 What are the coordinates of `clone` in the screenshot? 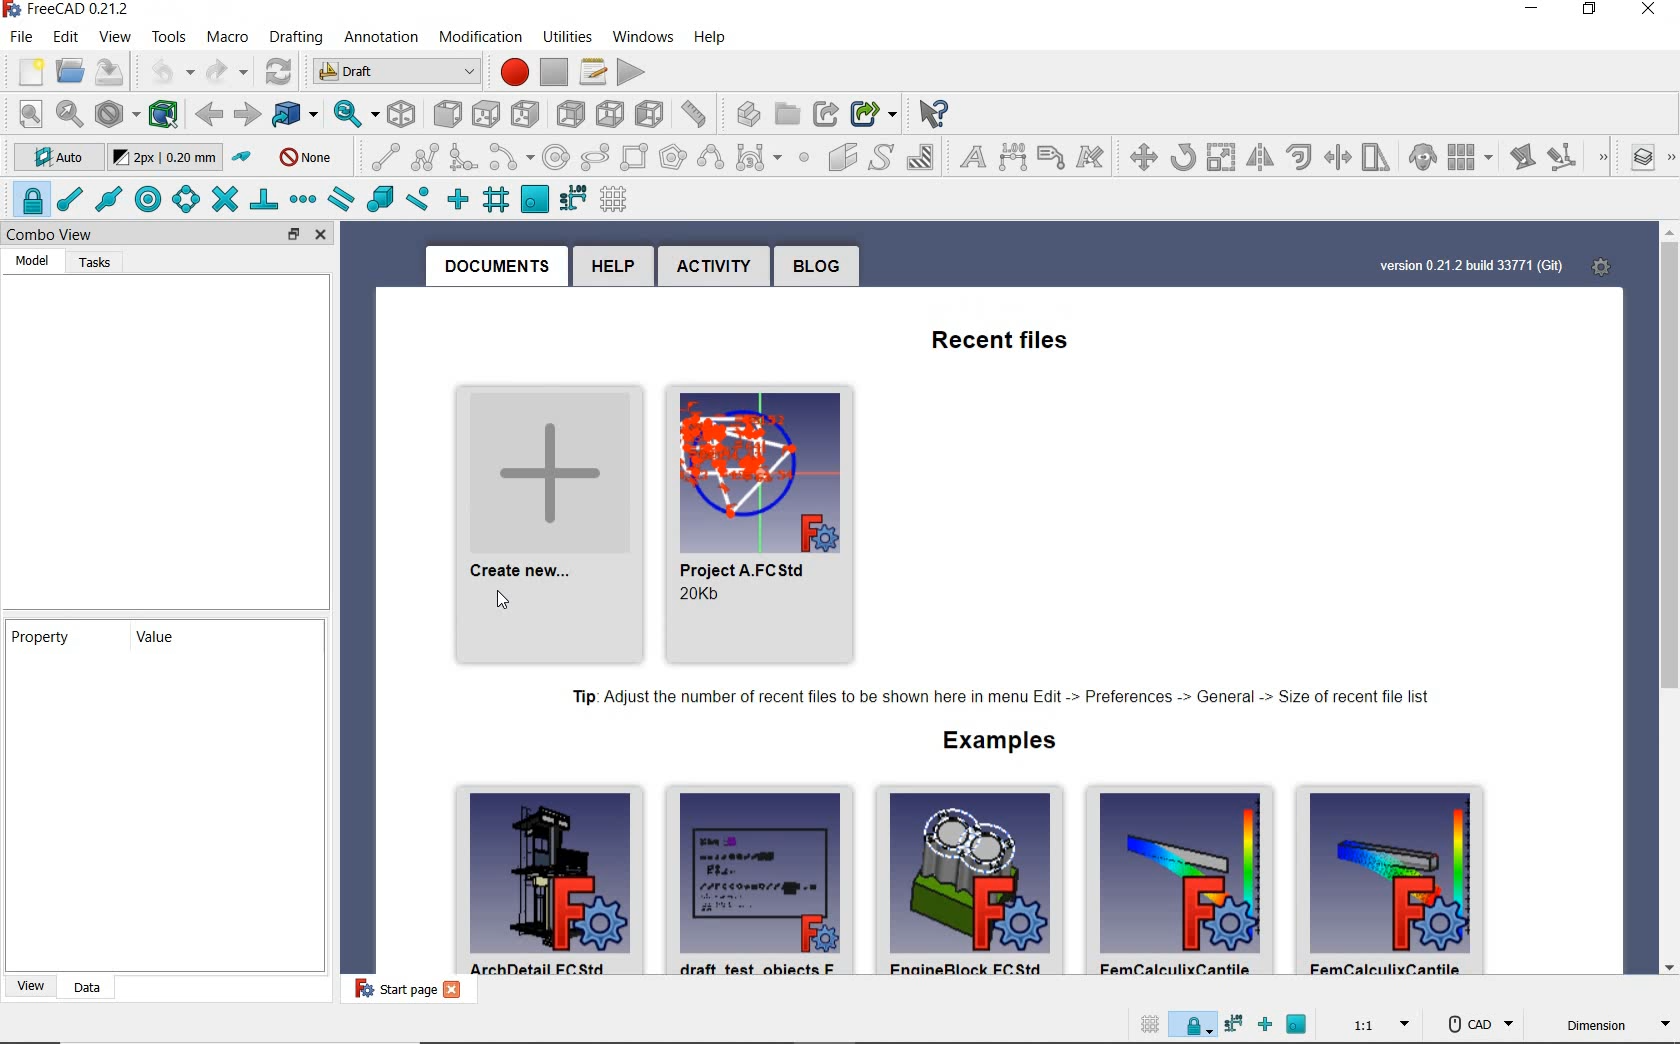 It's located at (1420, 157).